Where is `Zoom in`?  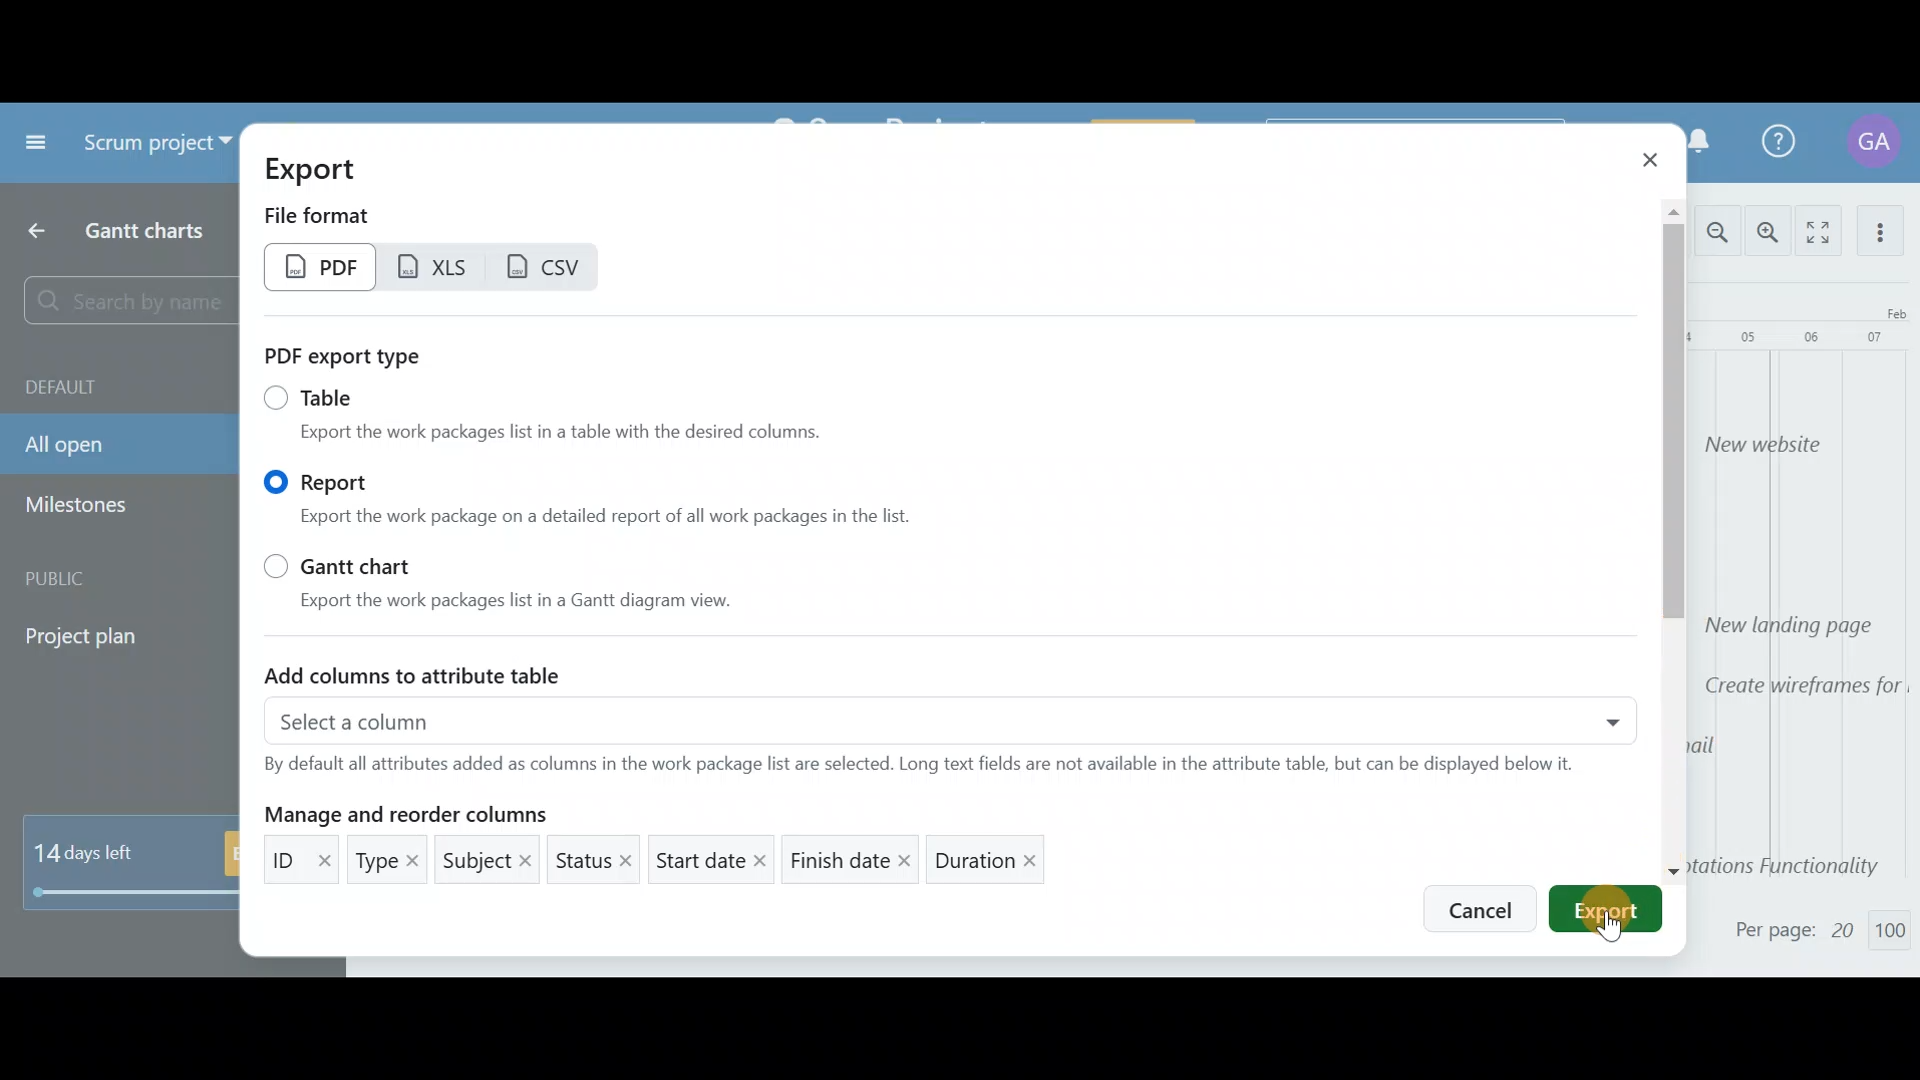 Zoom in is located at coordinates (1770, 233).